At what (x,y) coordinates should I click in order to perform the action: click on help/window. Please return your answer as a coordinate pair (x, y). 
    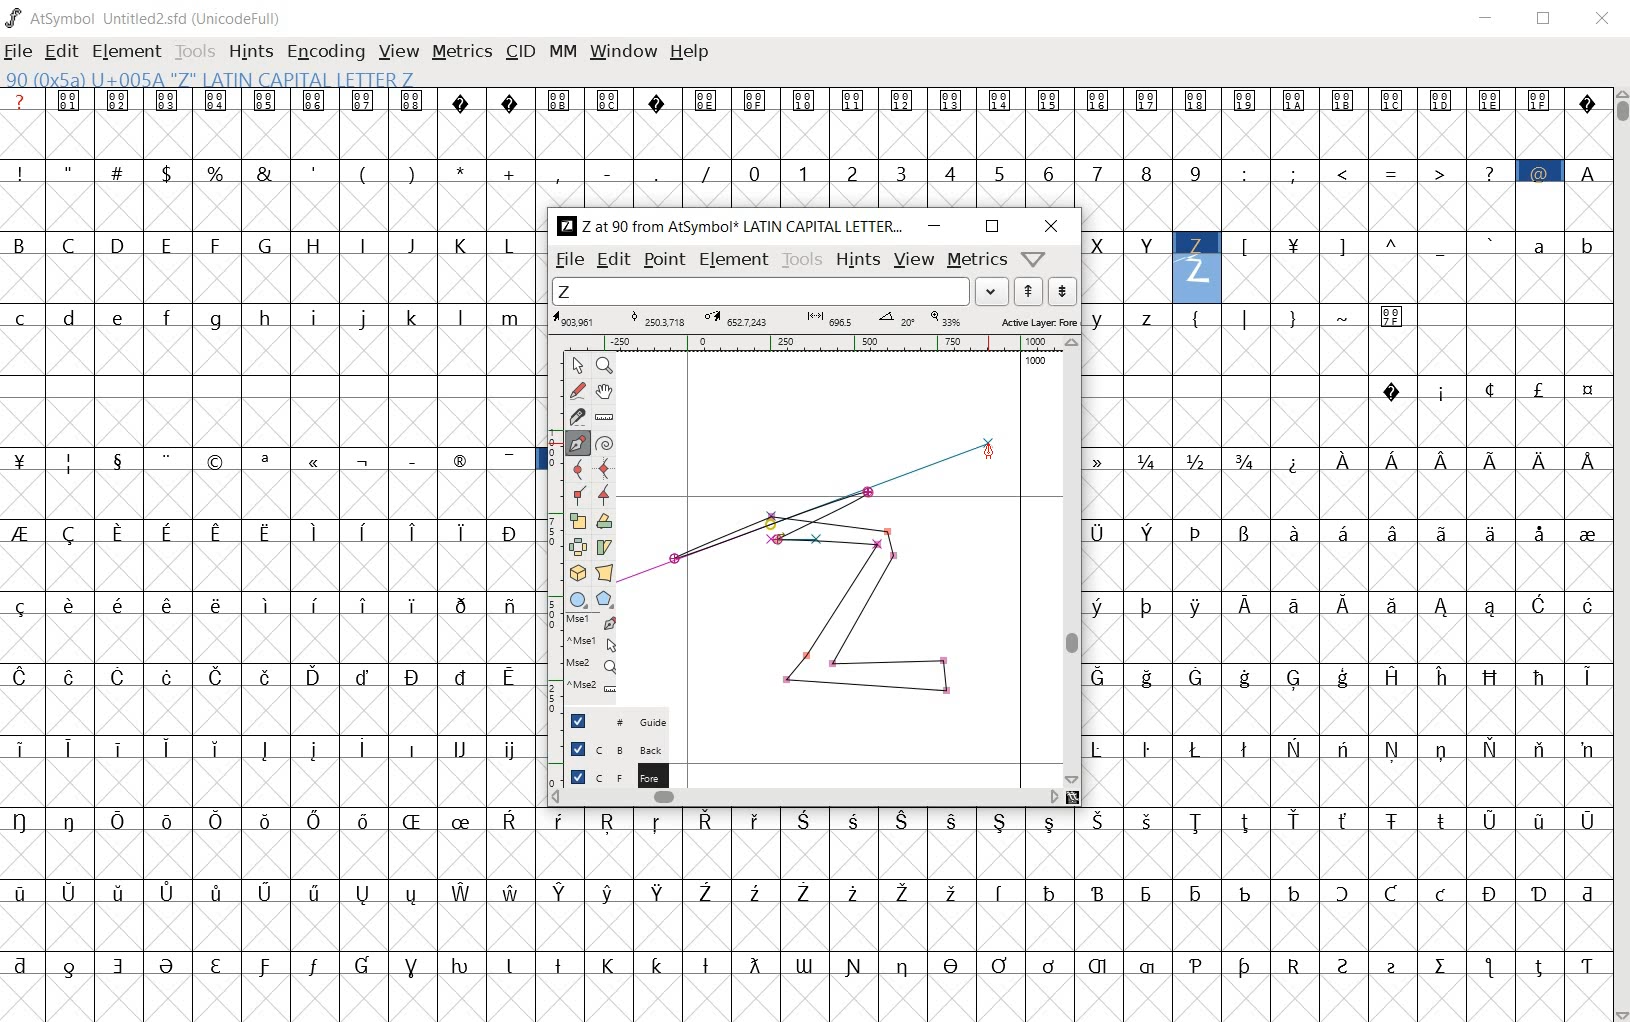
    Looking at the image, I should click on (1034, 259).